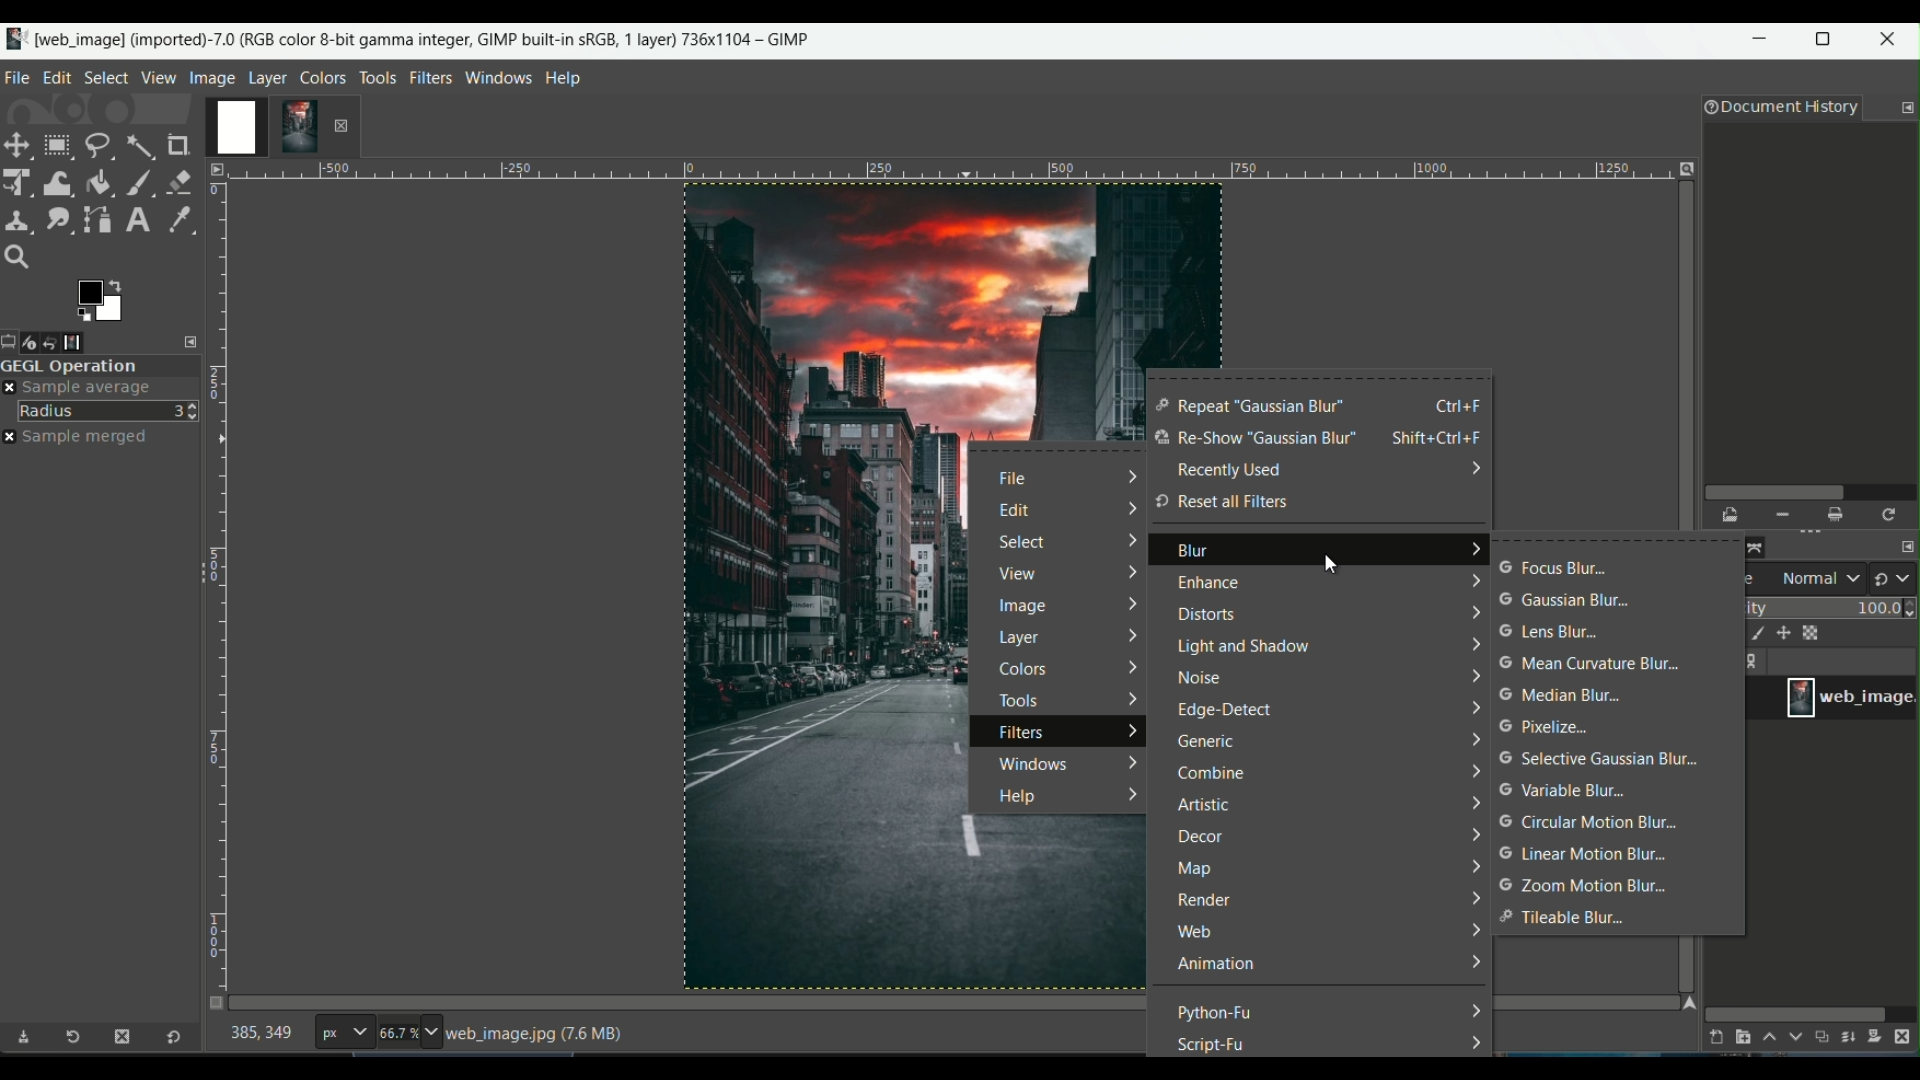 The height and width of the screenshot is (1080, 1920). What do you see at coordinates (1196, 933) in the screenshot?
I see `web` at bounding box center [1196, 933].